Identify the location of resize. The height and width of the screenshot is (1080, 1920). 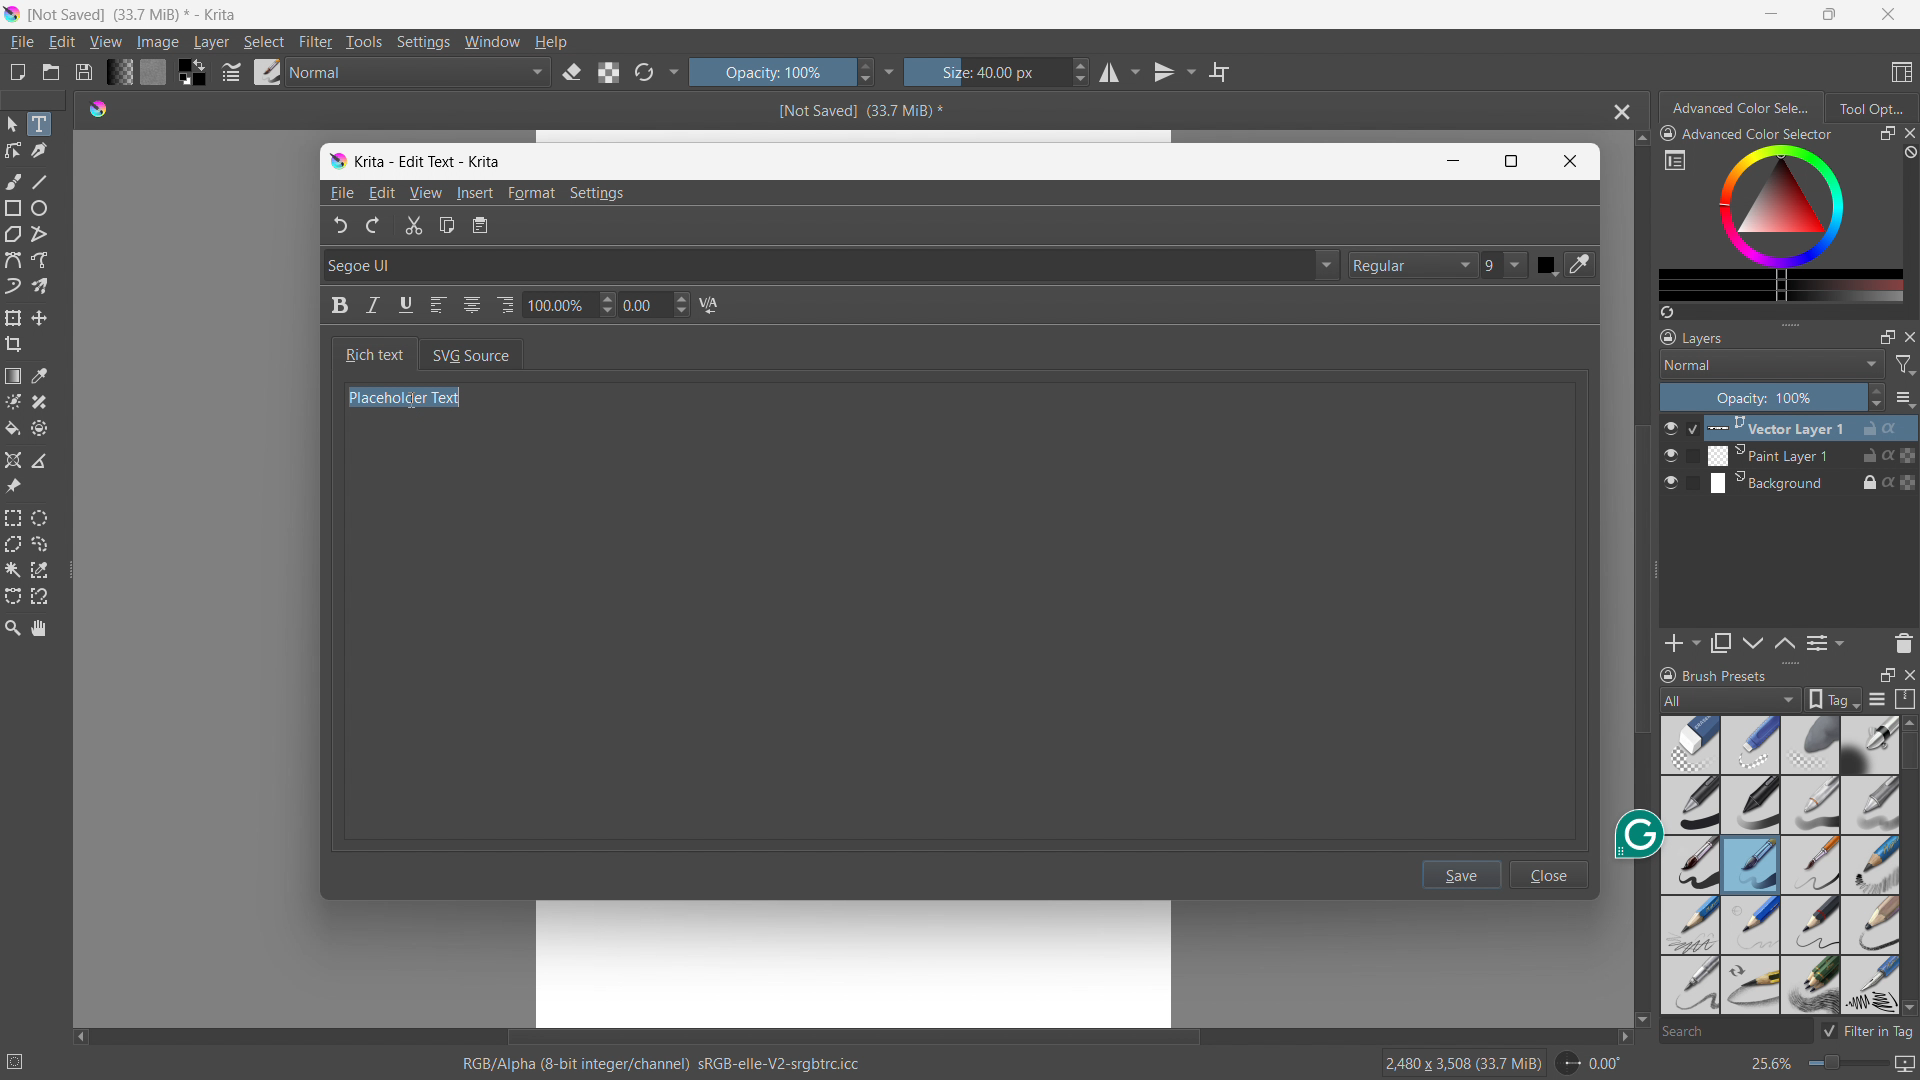
(1656, 571).